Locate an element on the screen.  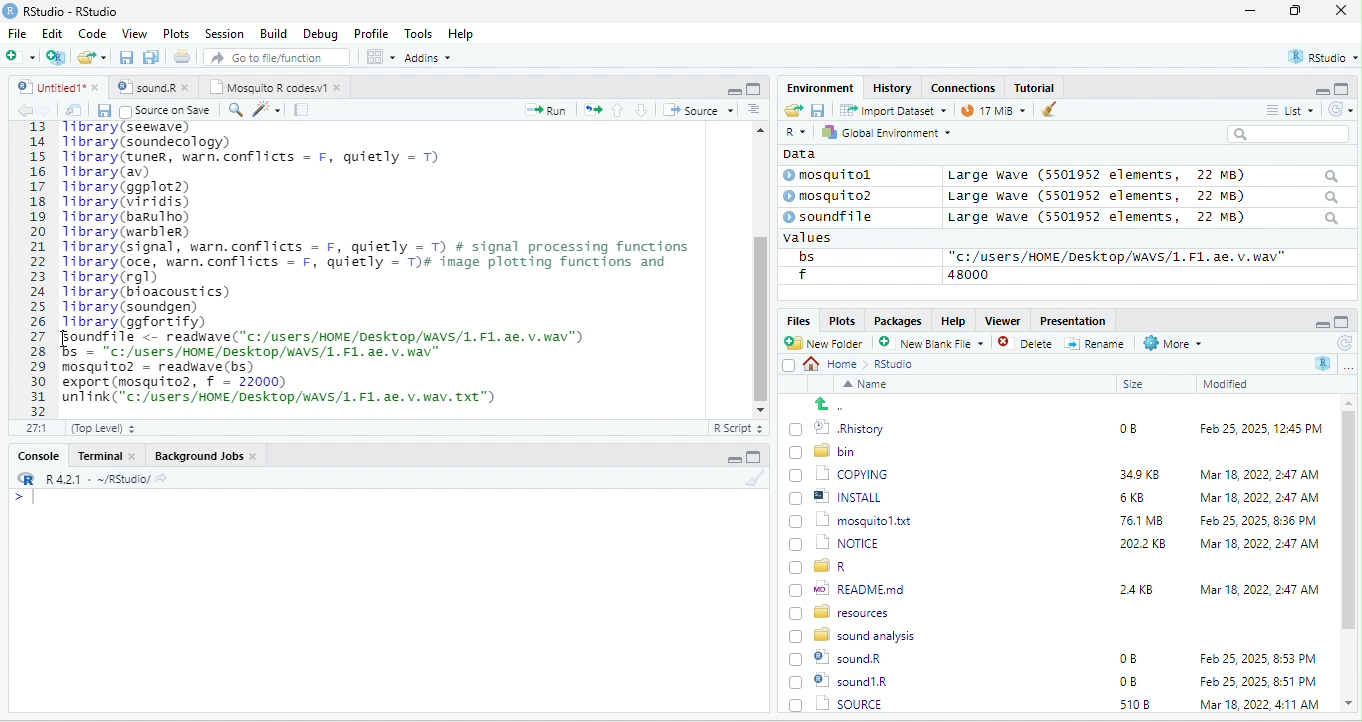
Files is located at coordinates (795, 320).